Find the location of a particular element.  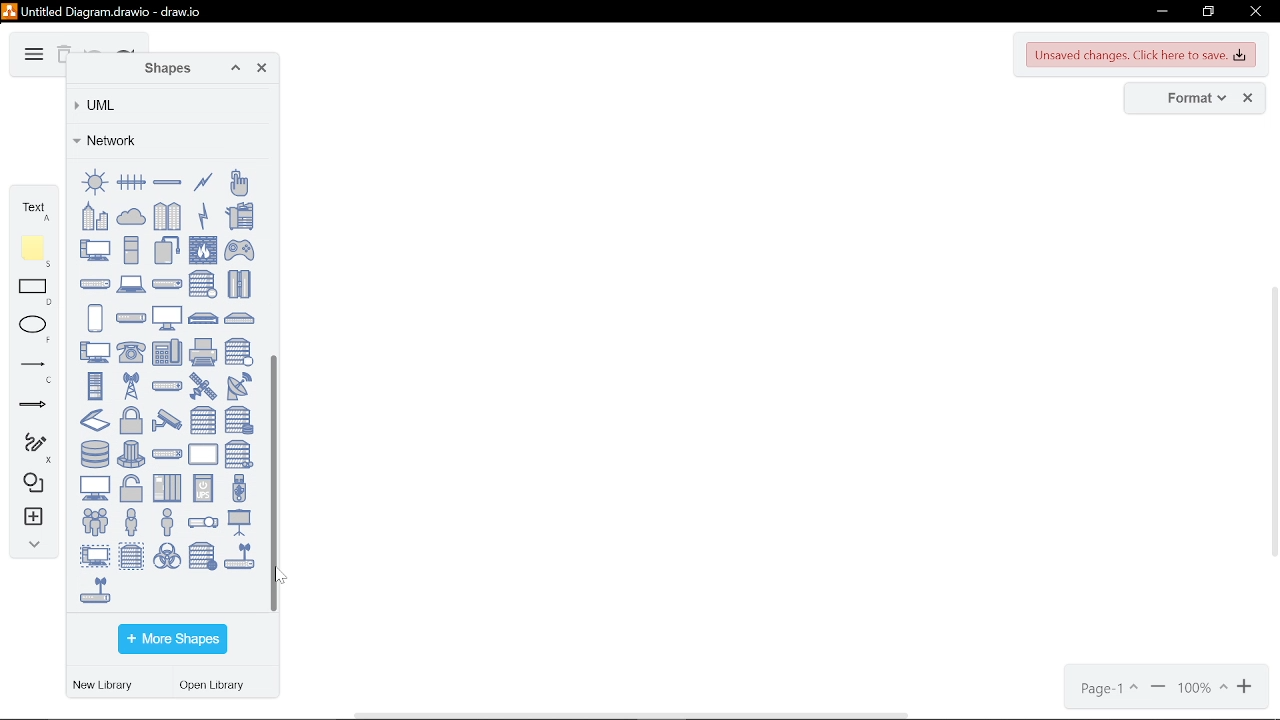

unsaved changes. Click here to save is located at coordinates (1142, 55).